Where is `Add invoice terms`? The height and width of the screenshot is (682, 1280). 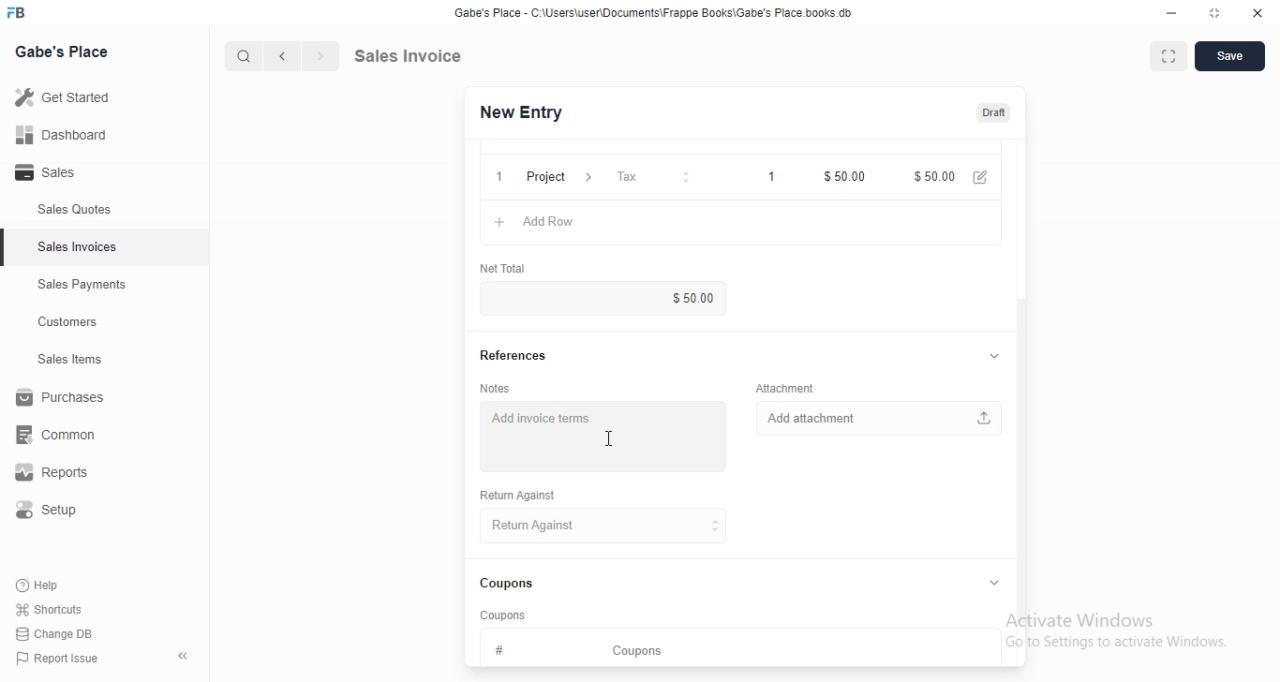
Add invoice terms is located at coordinates (595, 428).